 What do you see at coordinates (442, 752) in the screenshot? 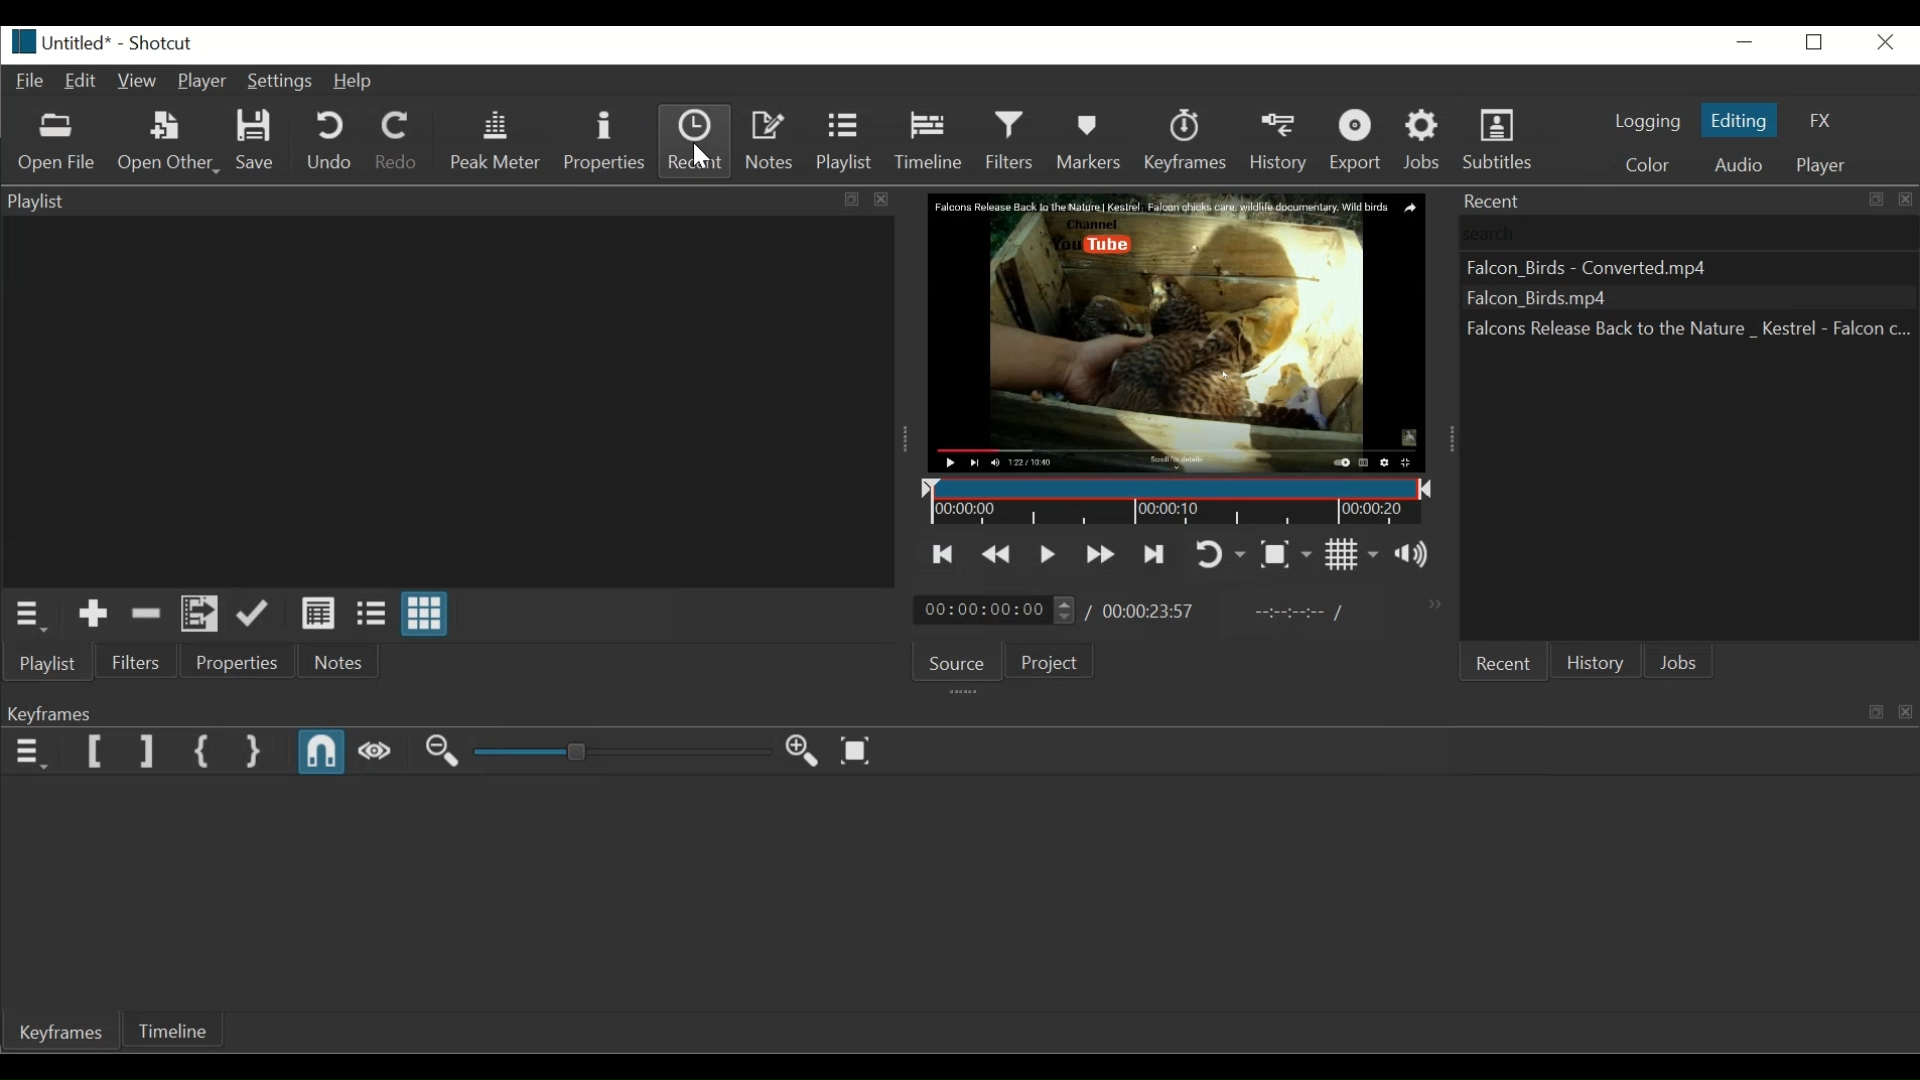
I see `Zoom Keyframe out` at bounding box center [442, 752].